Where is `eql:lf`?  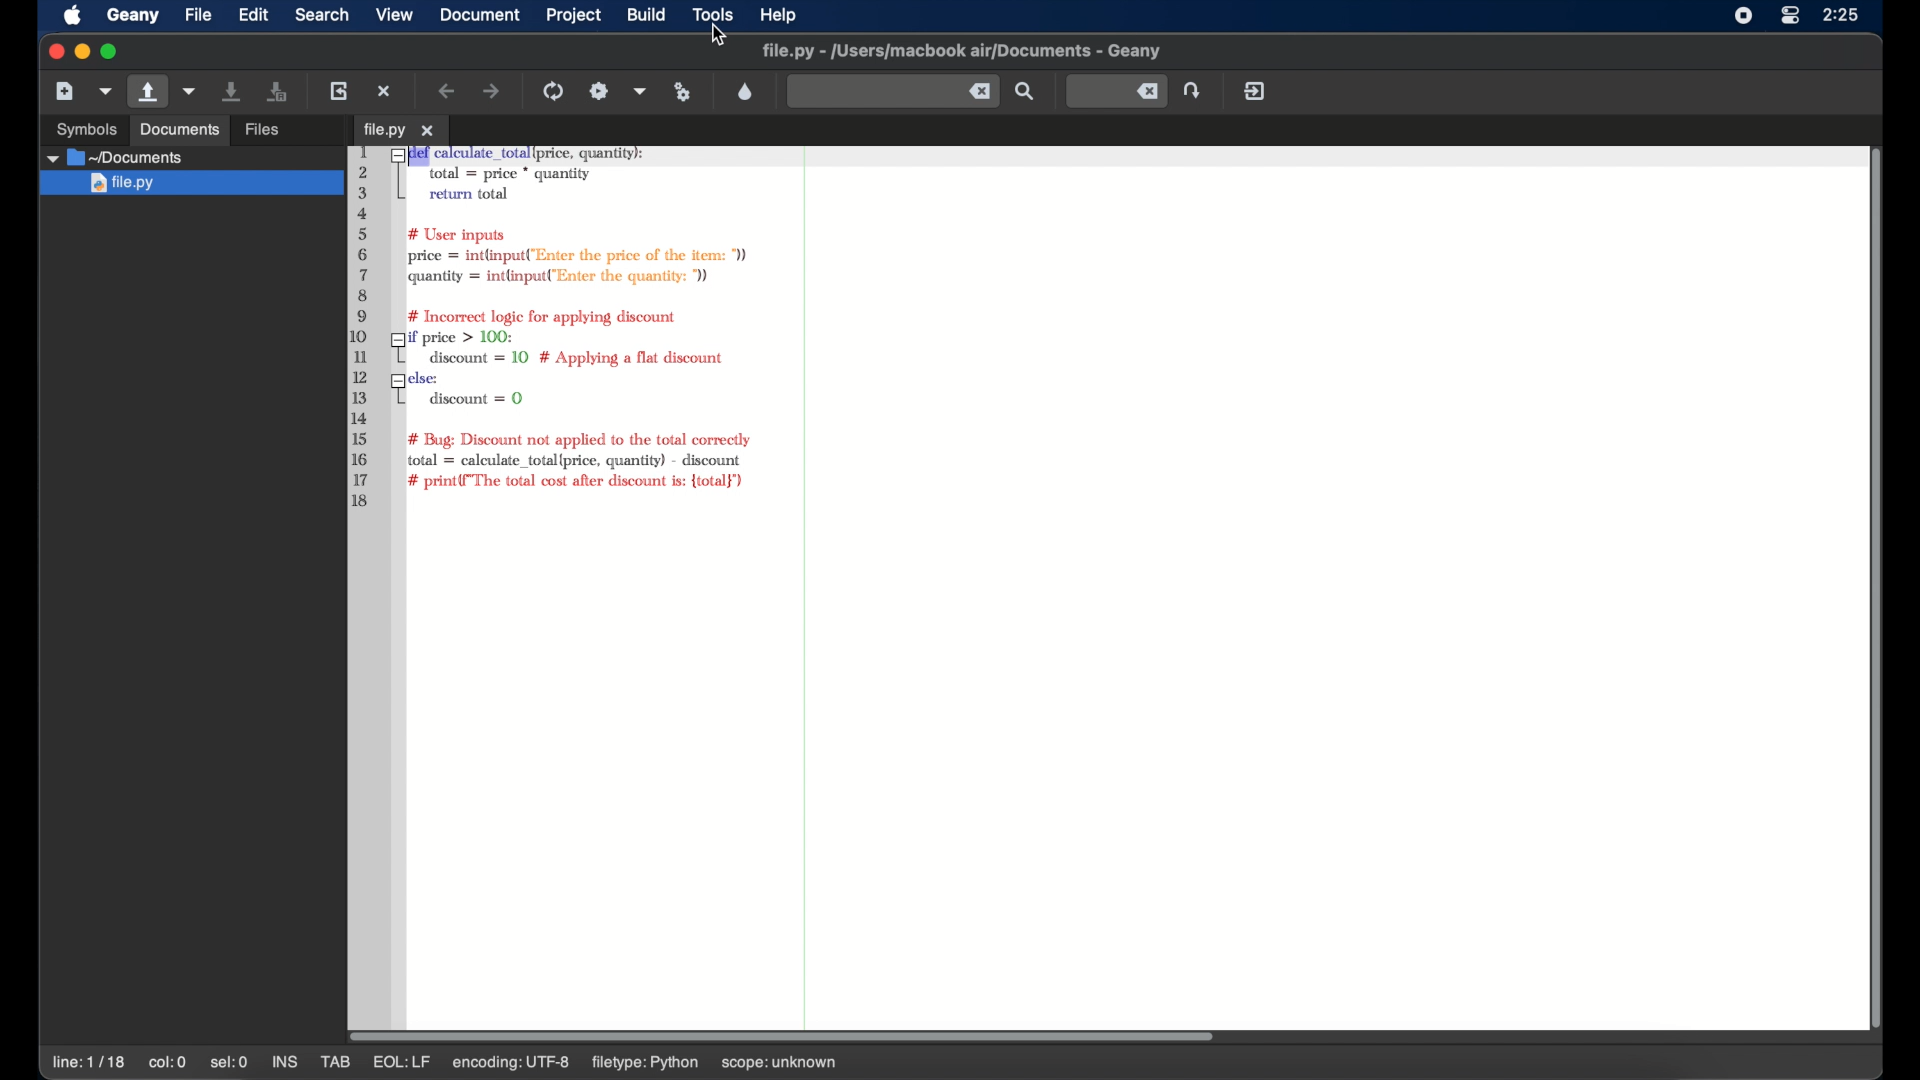 eql:lf is located at coordinates (462, 1062).